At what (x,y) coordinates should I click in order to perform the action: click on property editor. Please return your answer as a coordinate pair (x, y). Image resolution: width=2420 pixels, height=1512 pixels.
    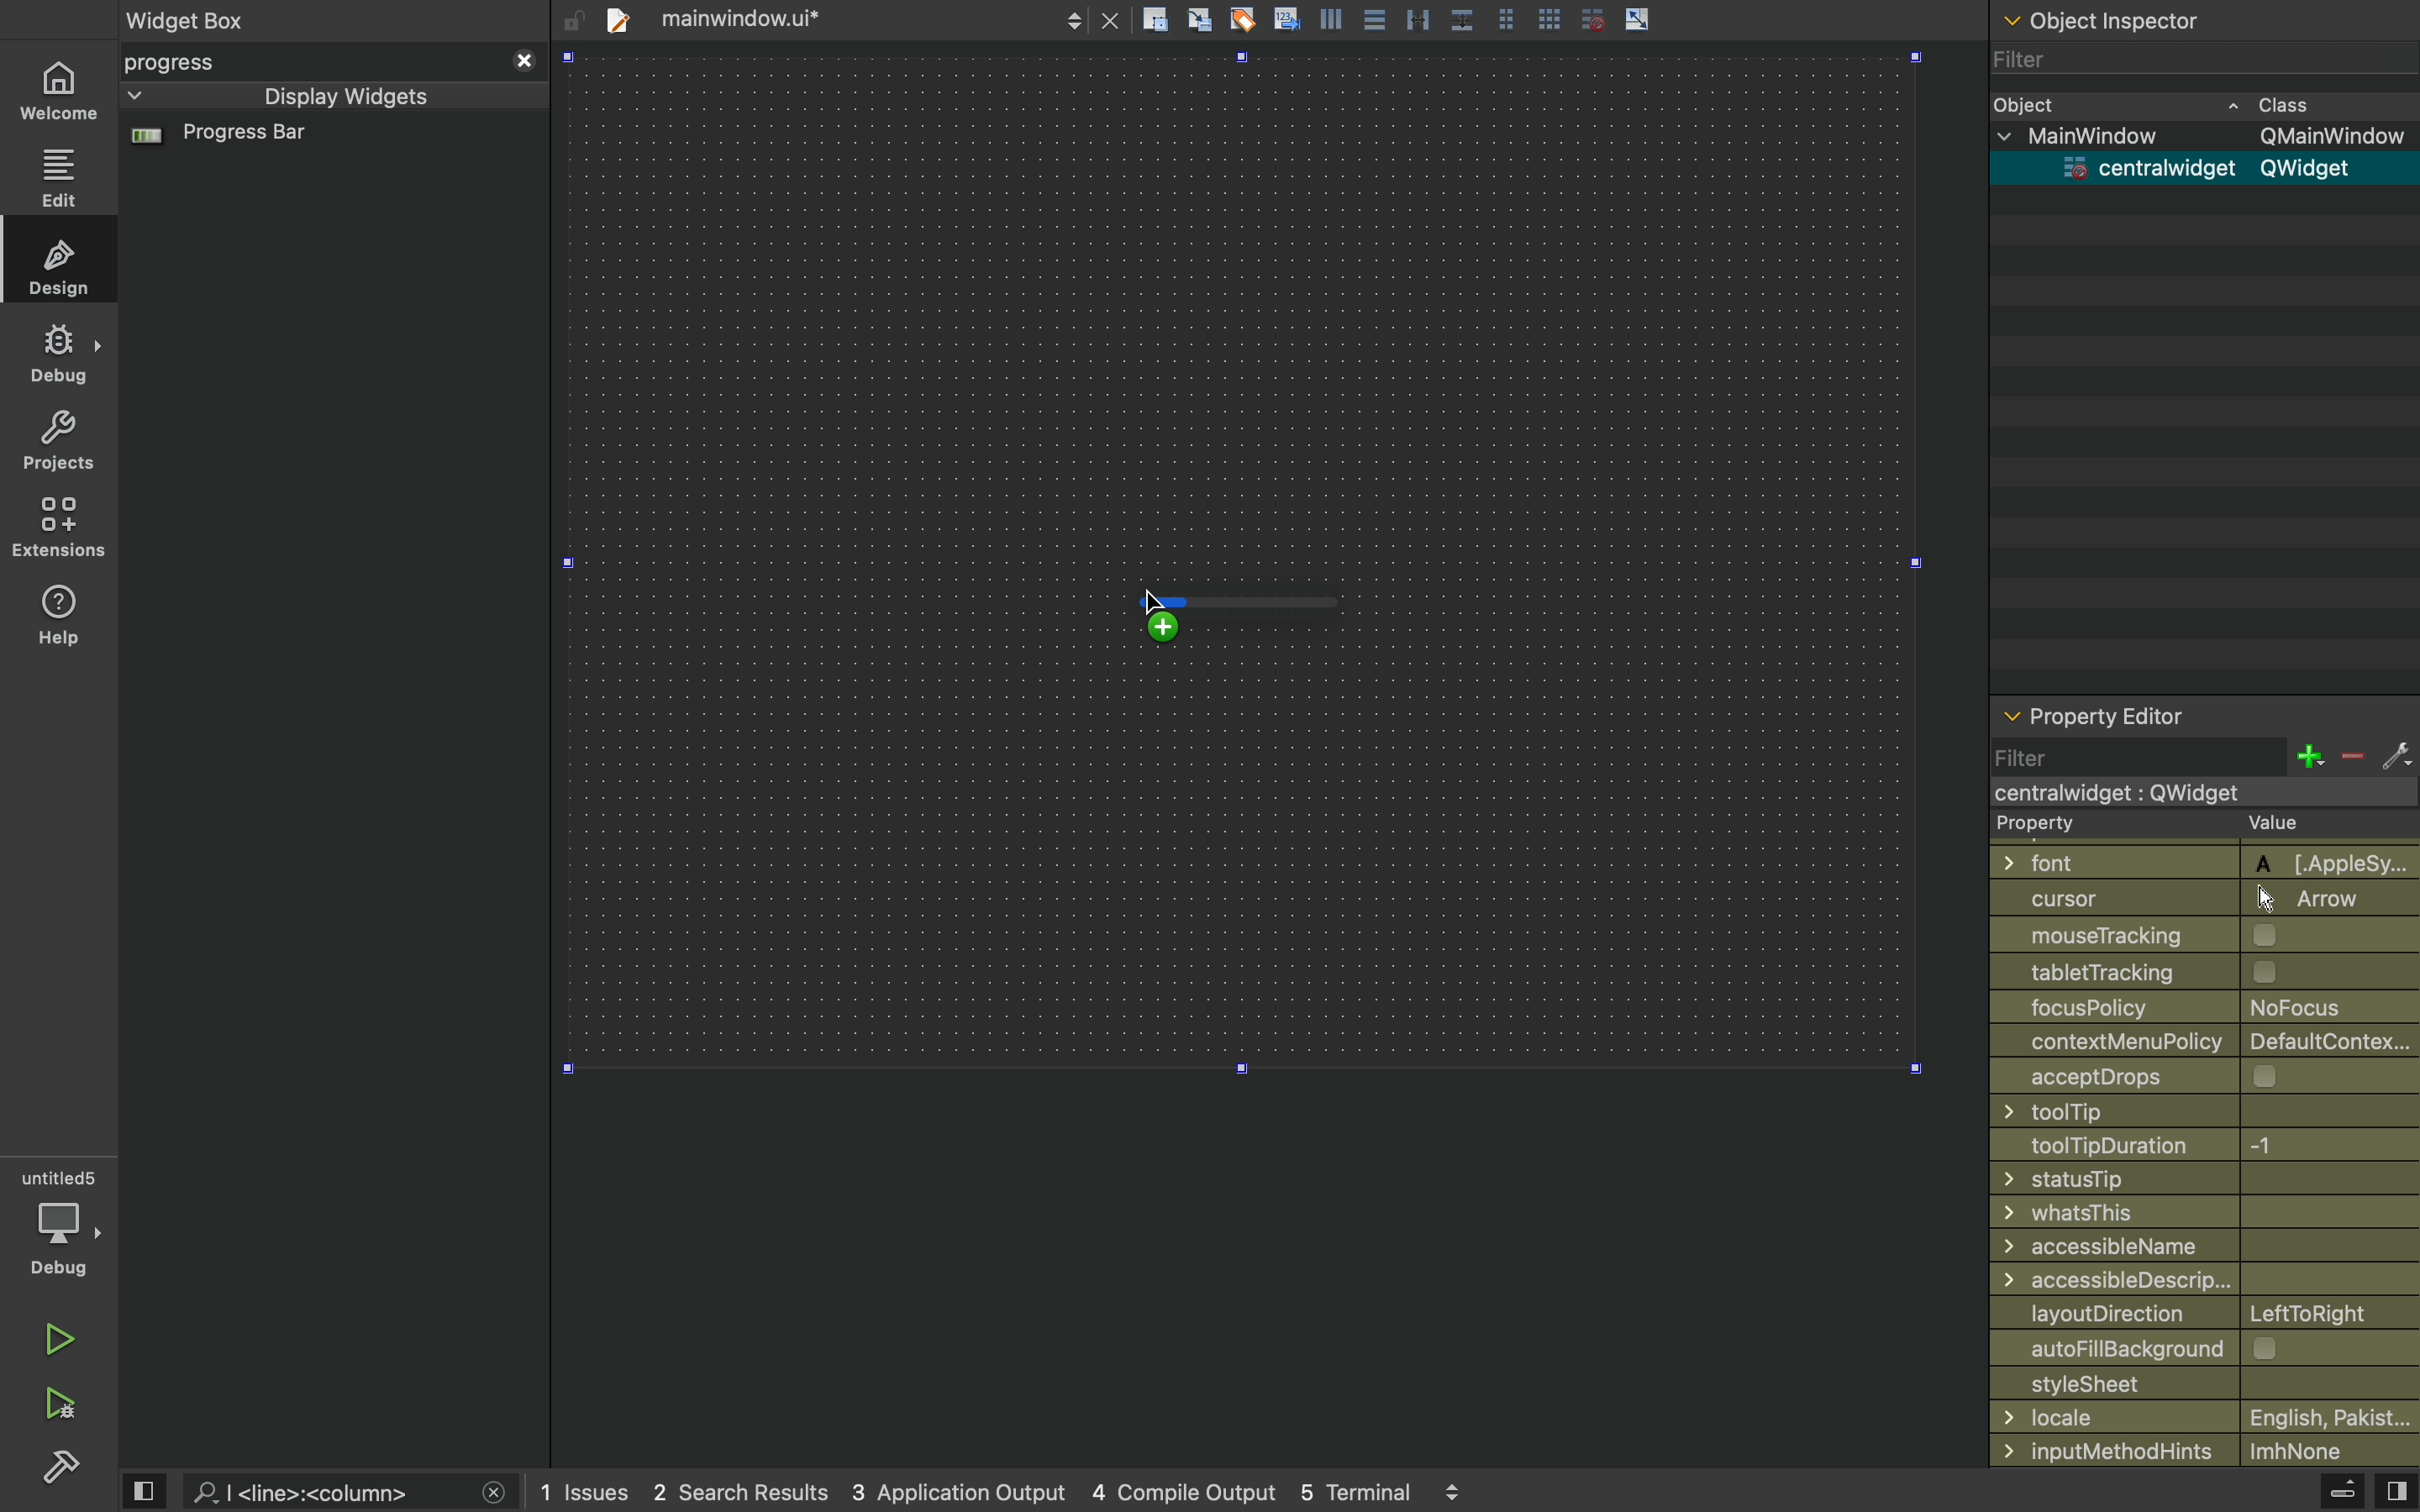
    Looking at the image, I should click on (2204, 719).